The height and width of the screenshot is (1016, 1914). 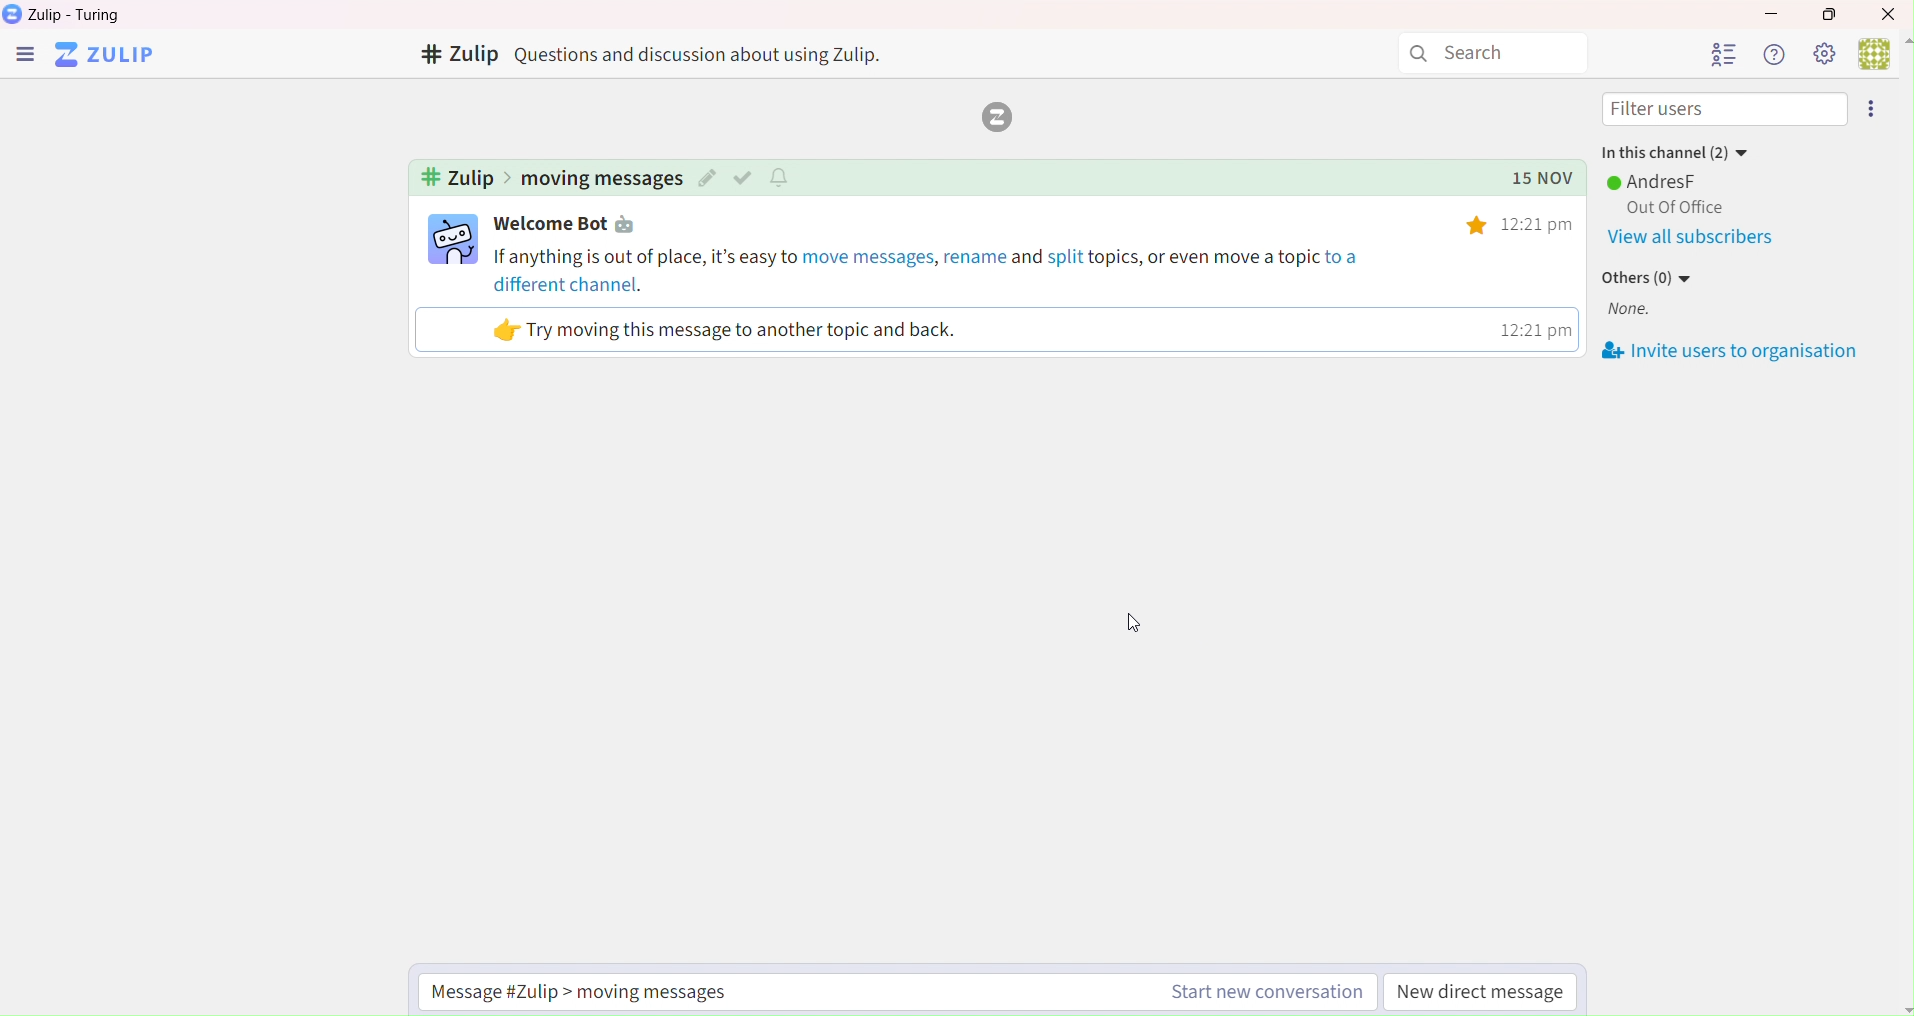 I want to click on Start new conversation, so click(x=1262, y=994).